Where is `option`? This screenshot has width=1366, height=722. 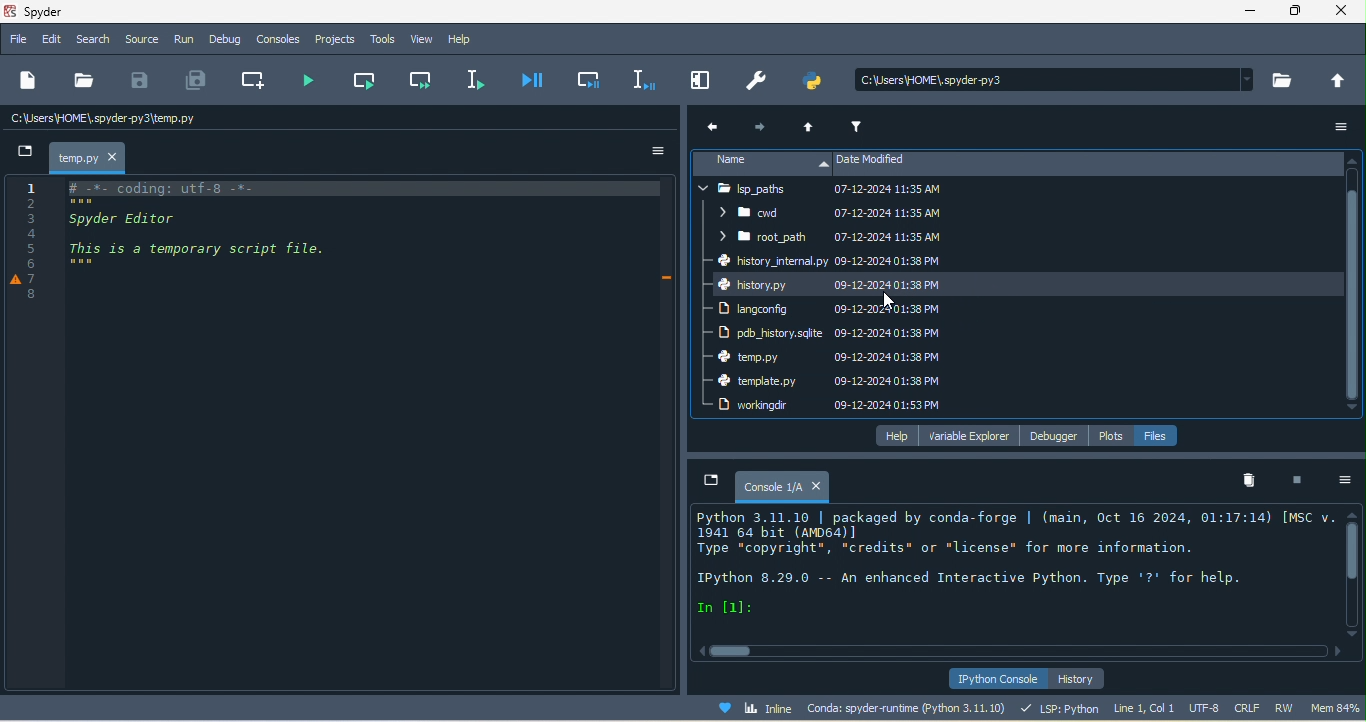
option is located at coordinates (1342, 129).